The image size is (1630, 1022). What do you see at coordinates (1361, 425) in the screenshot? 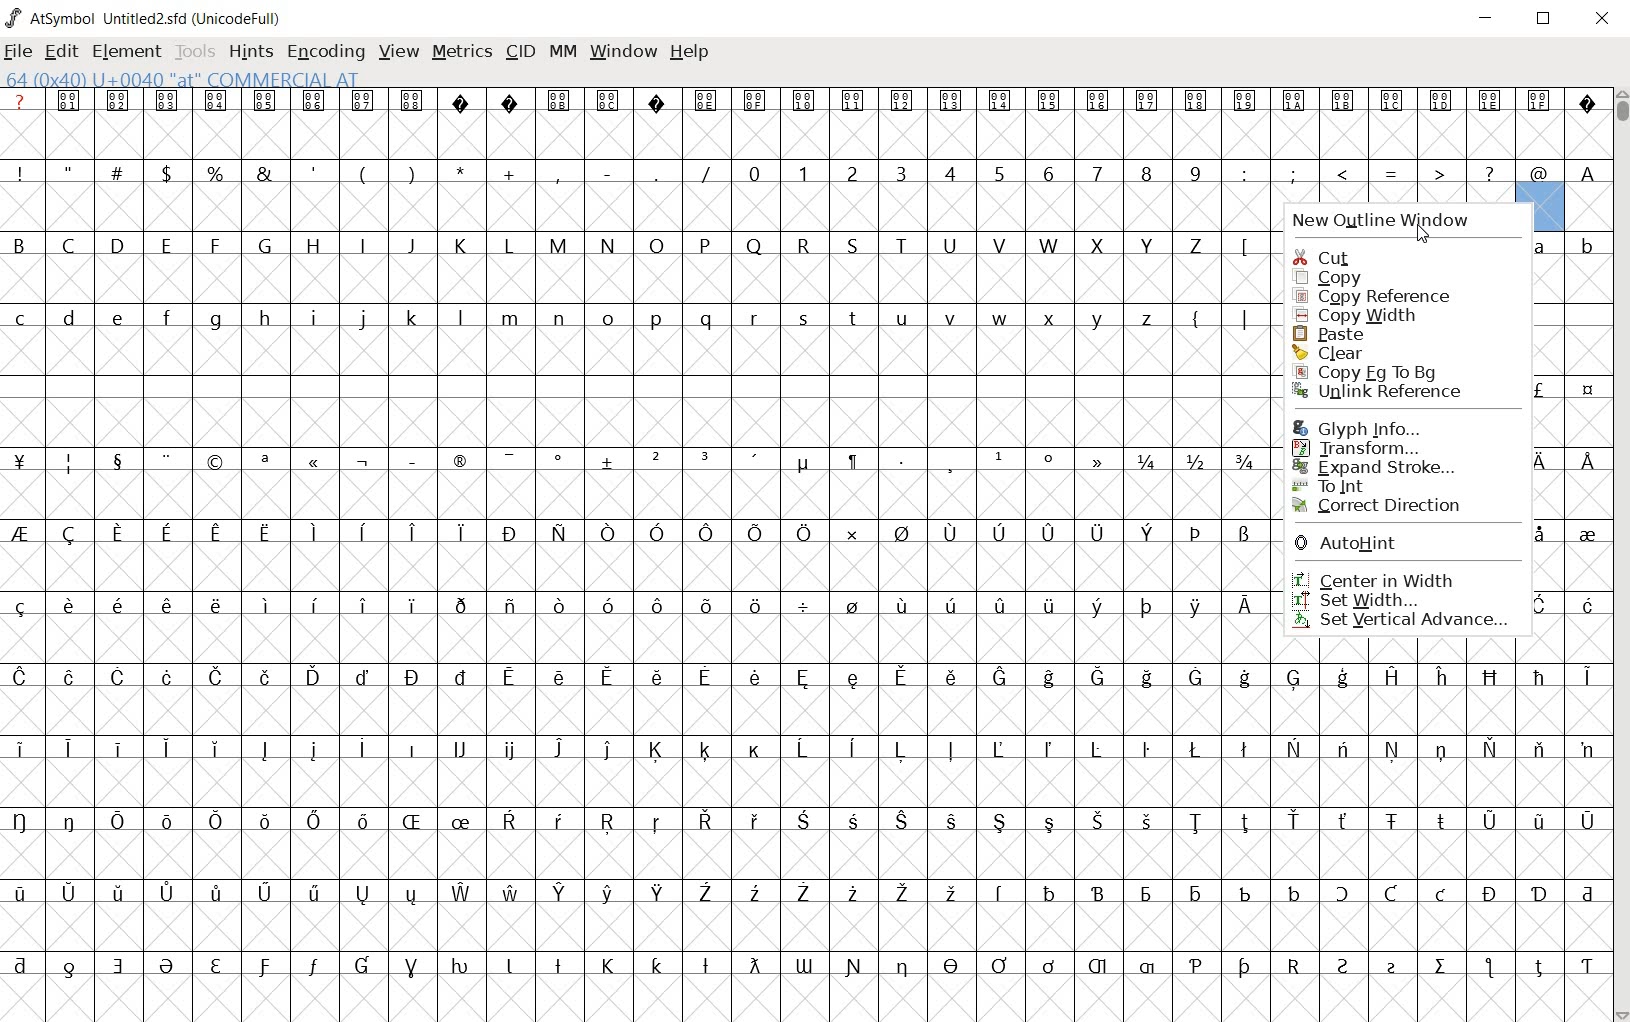
I see `GLYPH INFO` at bounding box center [1361, 425].